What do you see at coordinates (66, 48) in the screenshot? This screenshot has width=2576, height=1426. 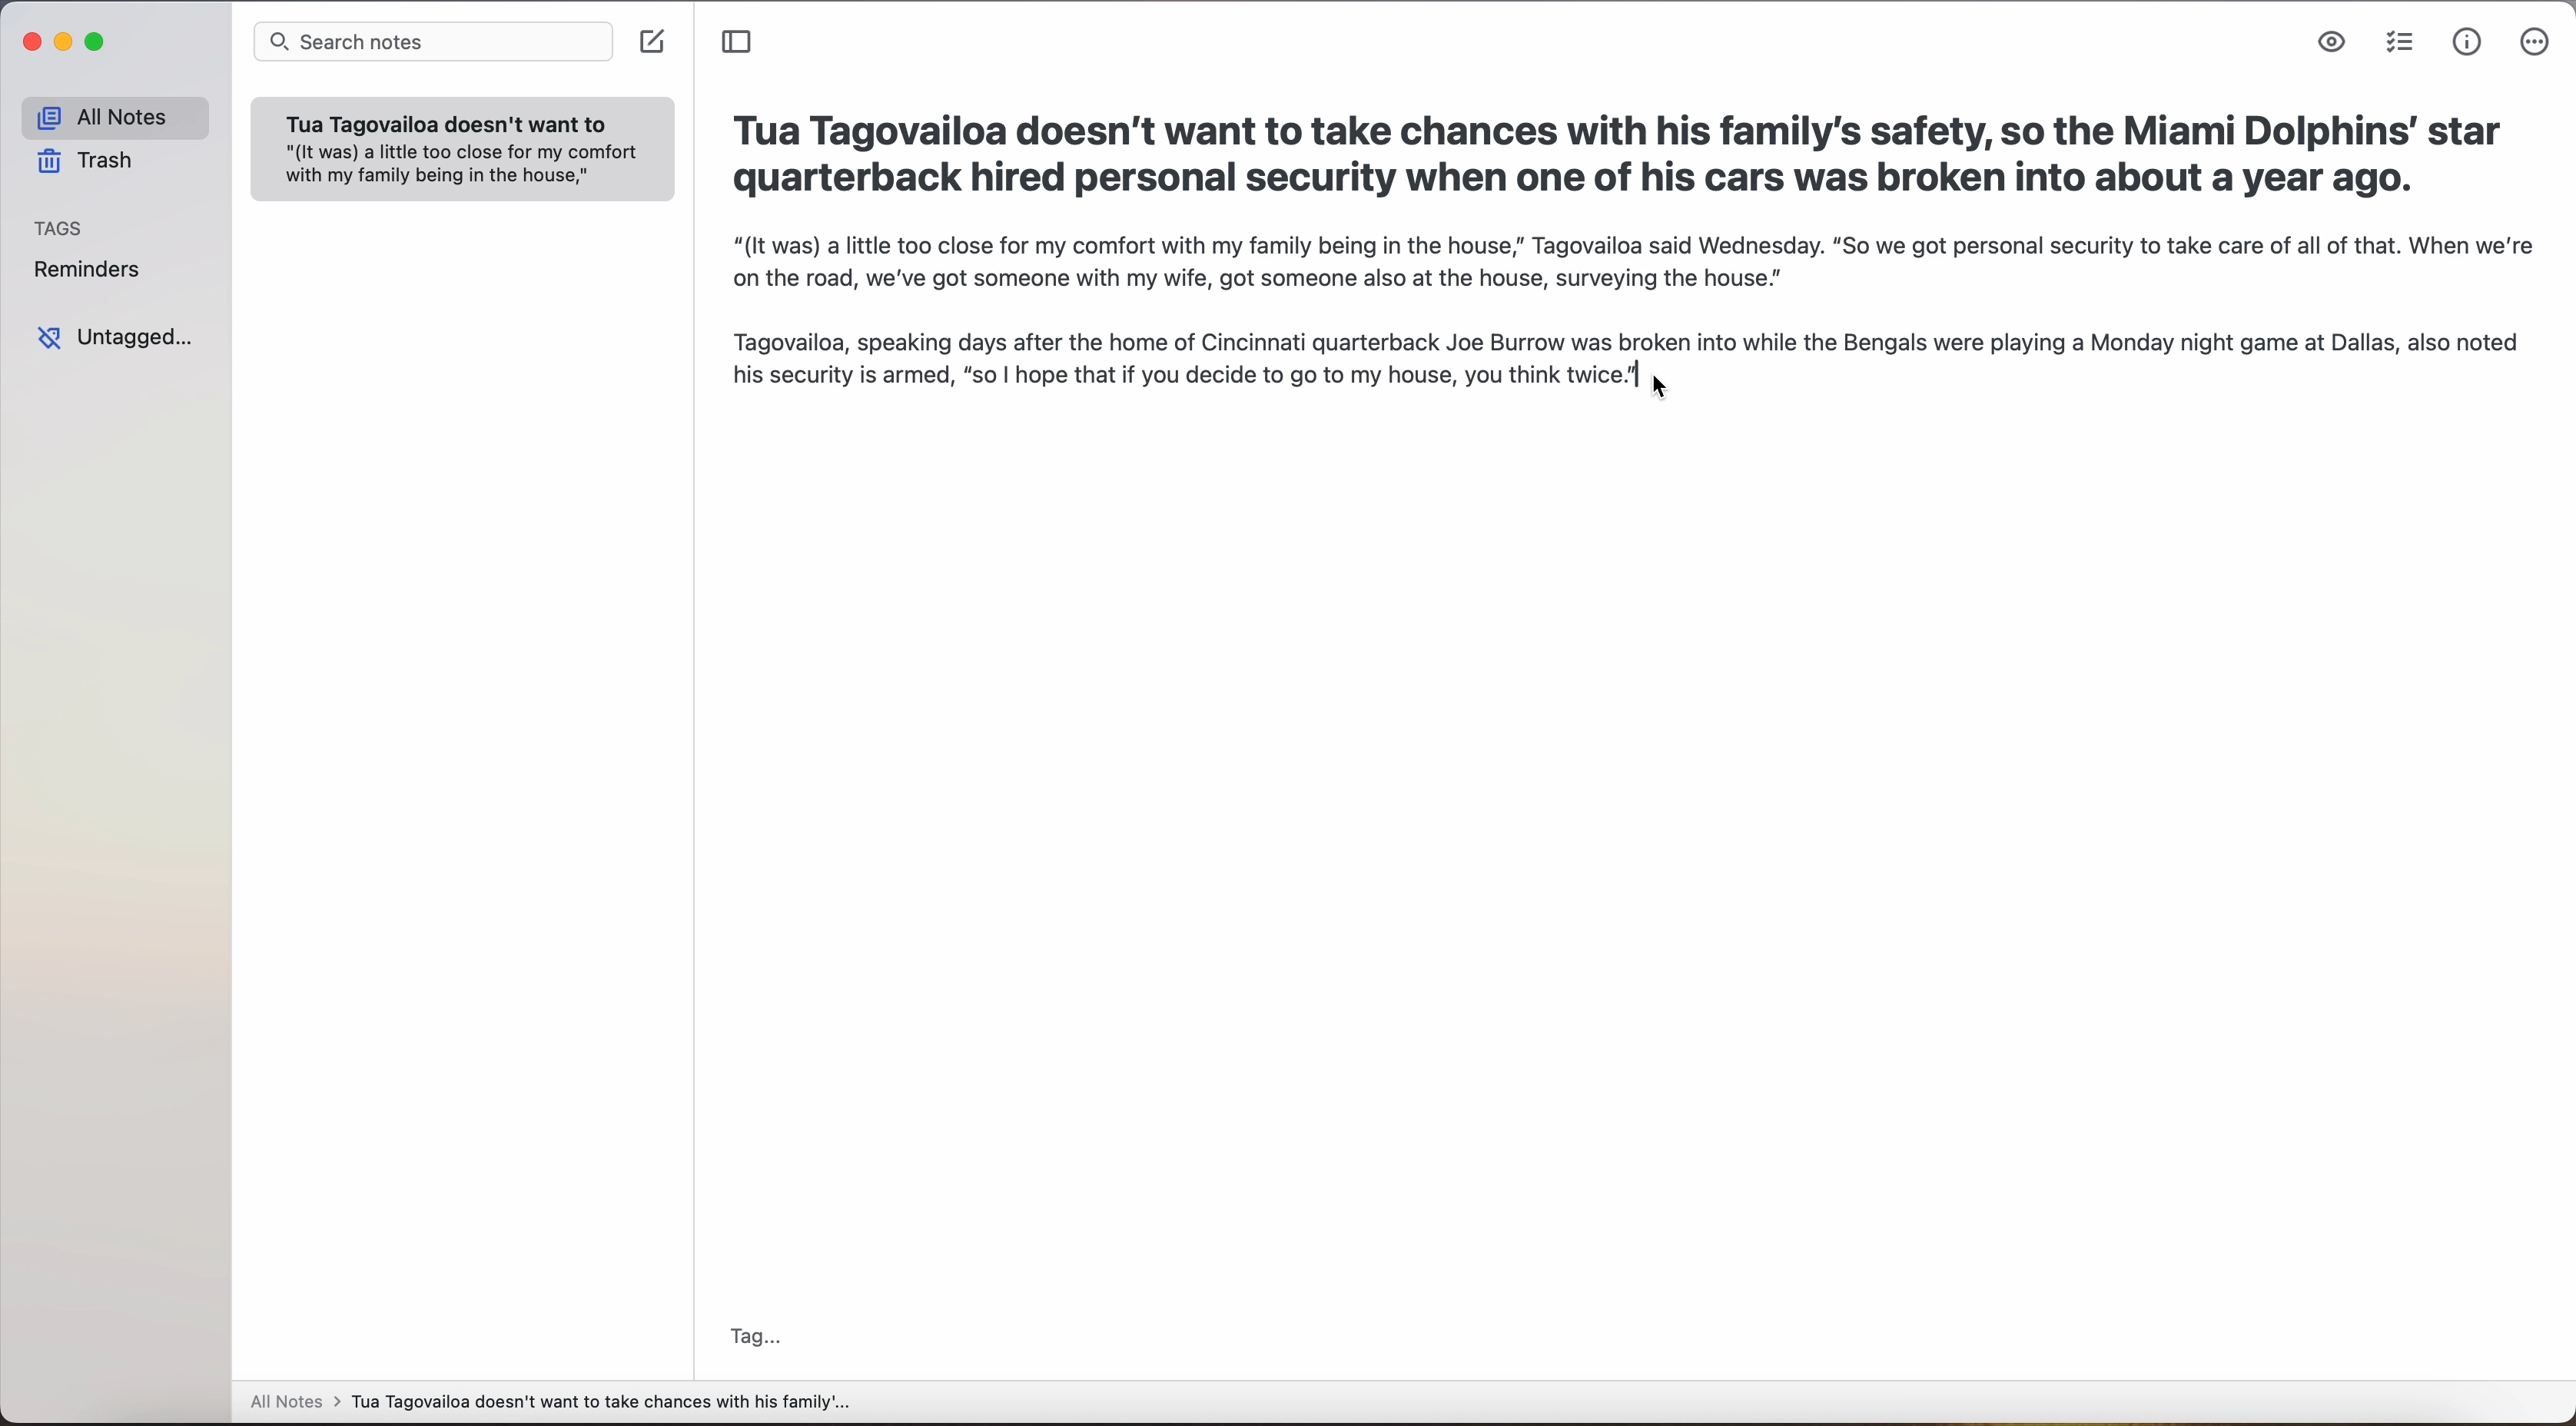 I see `minimize` at bounding box center [66, 48].